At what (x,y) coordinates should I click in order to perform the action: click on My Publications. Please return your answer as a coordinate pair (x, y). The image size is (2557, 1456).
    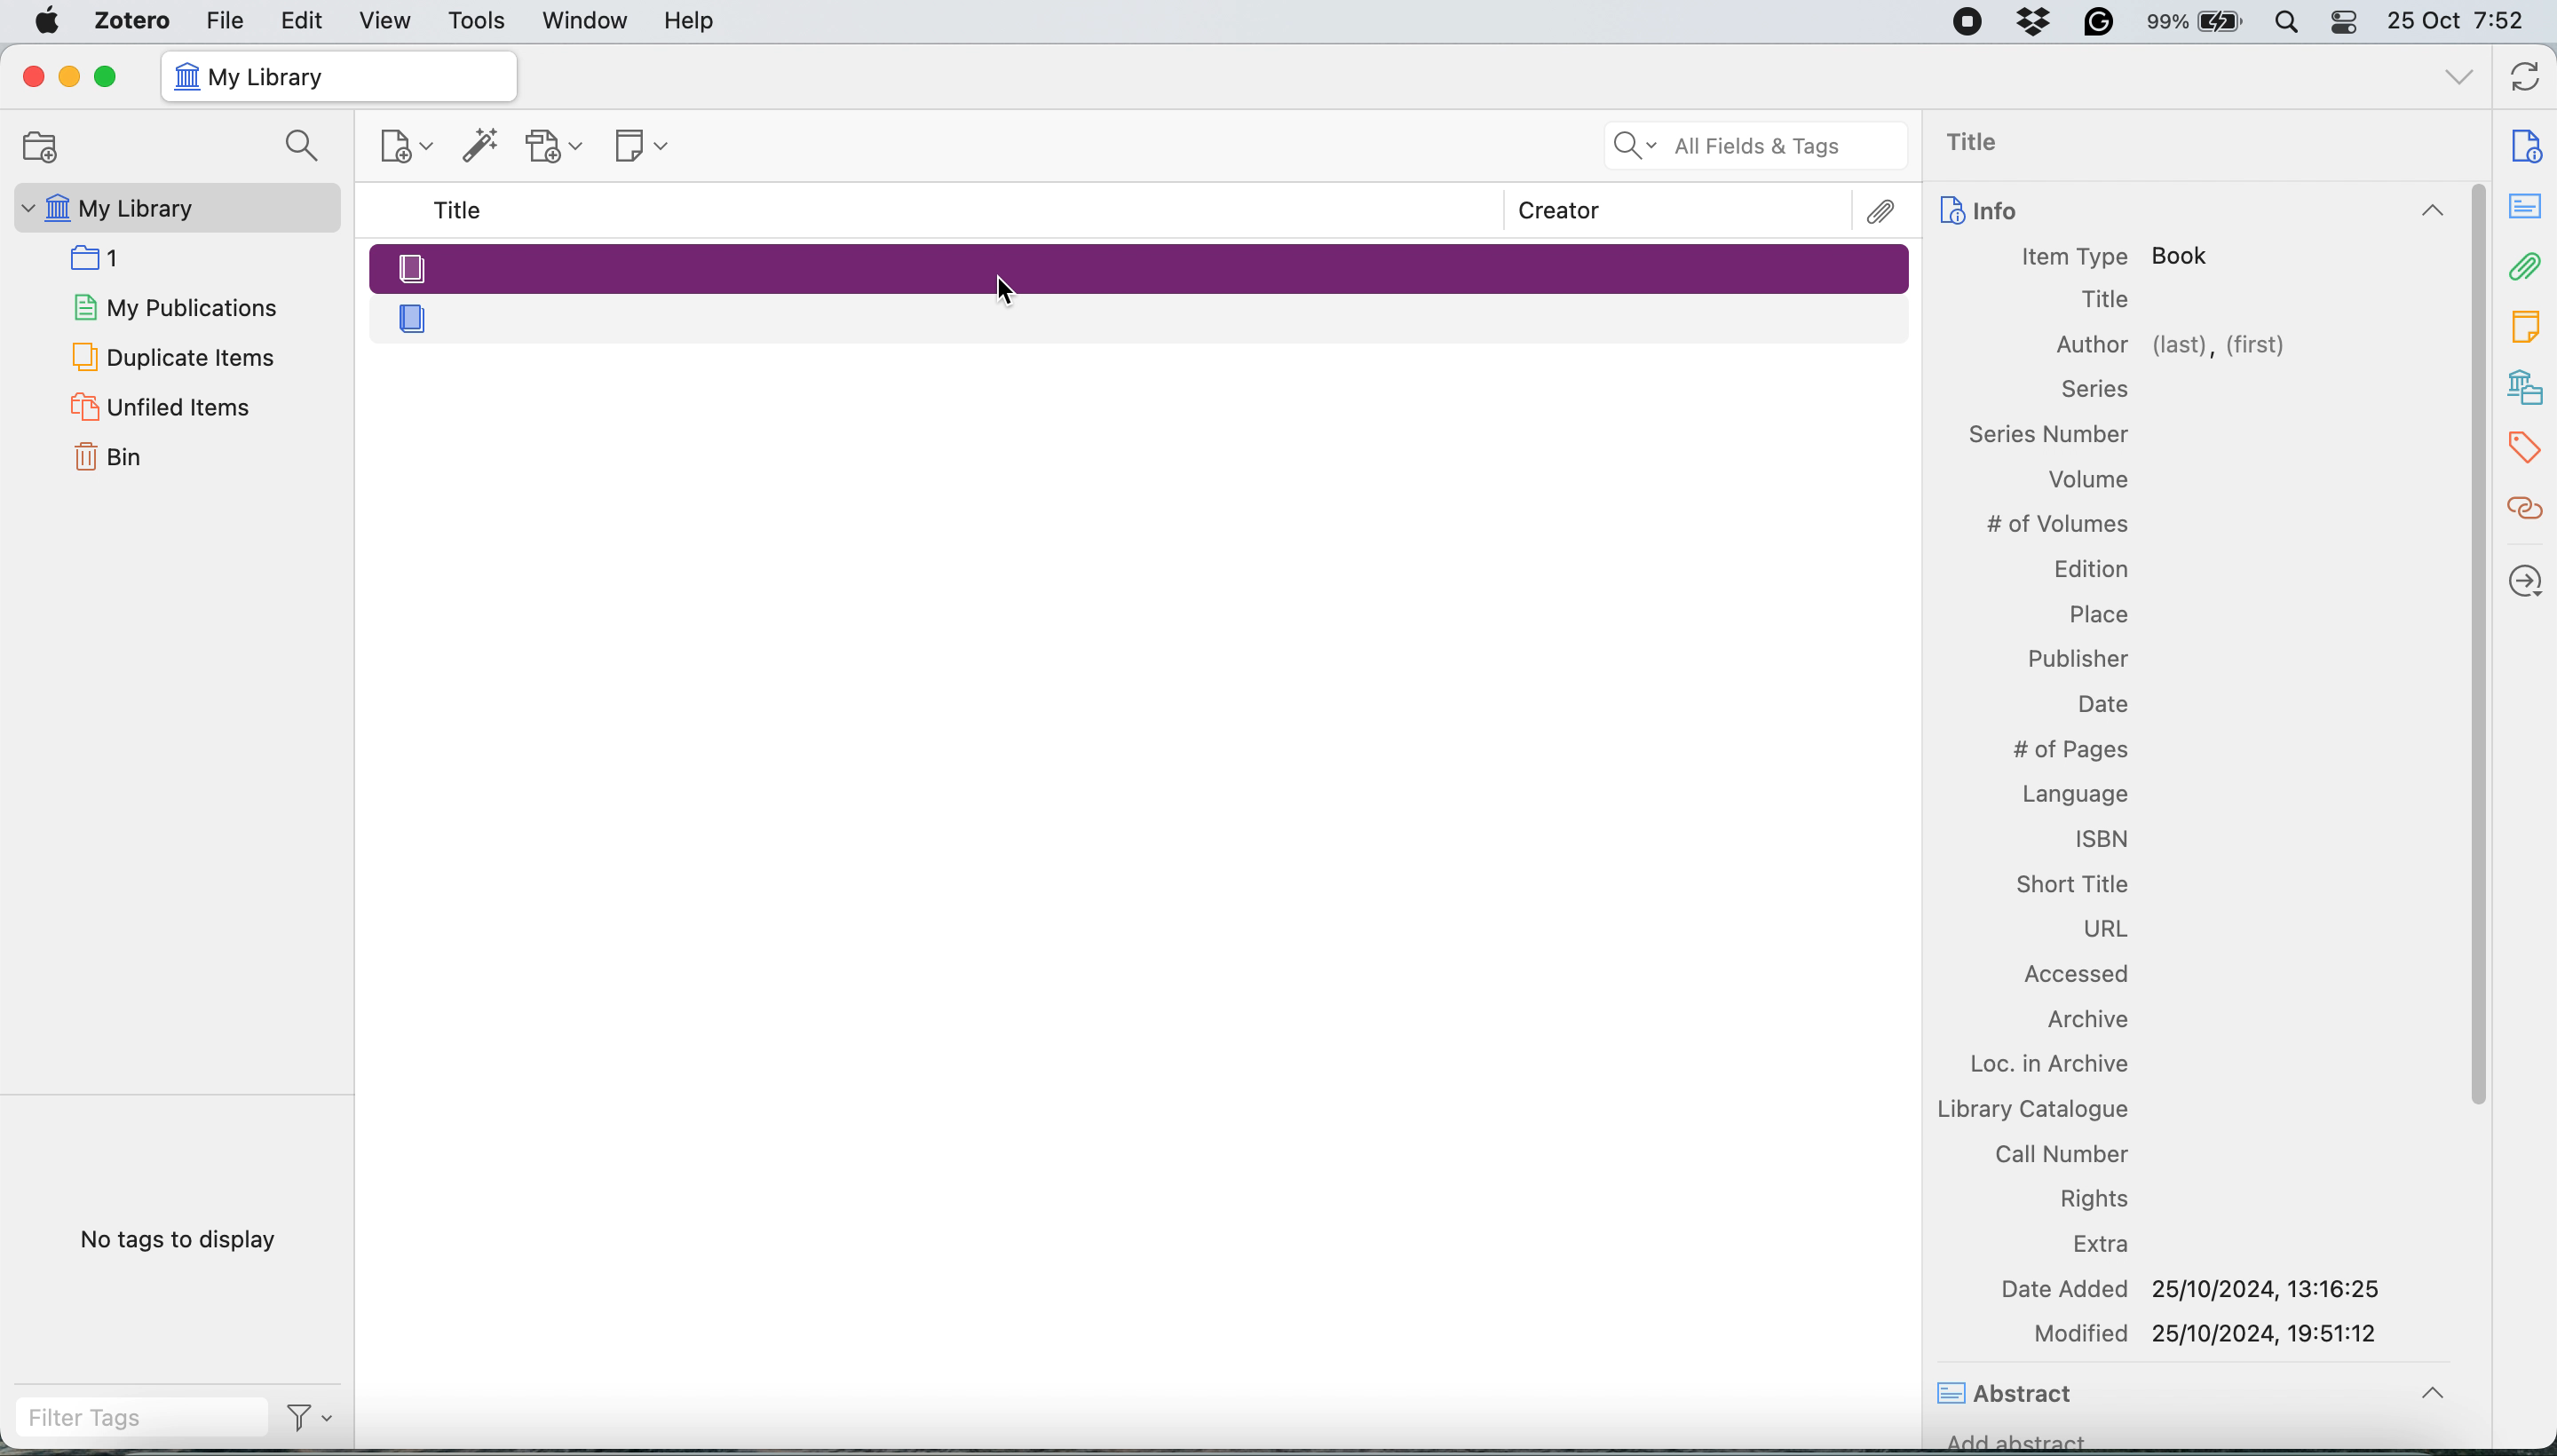
    Looking at the image, I should click on (173, 304).